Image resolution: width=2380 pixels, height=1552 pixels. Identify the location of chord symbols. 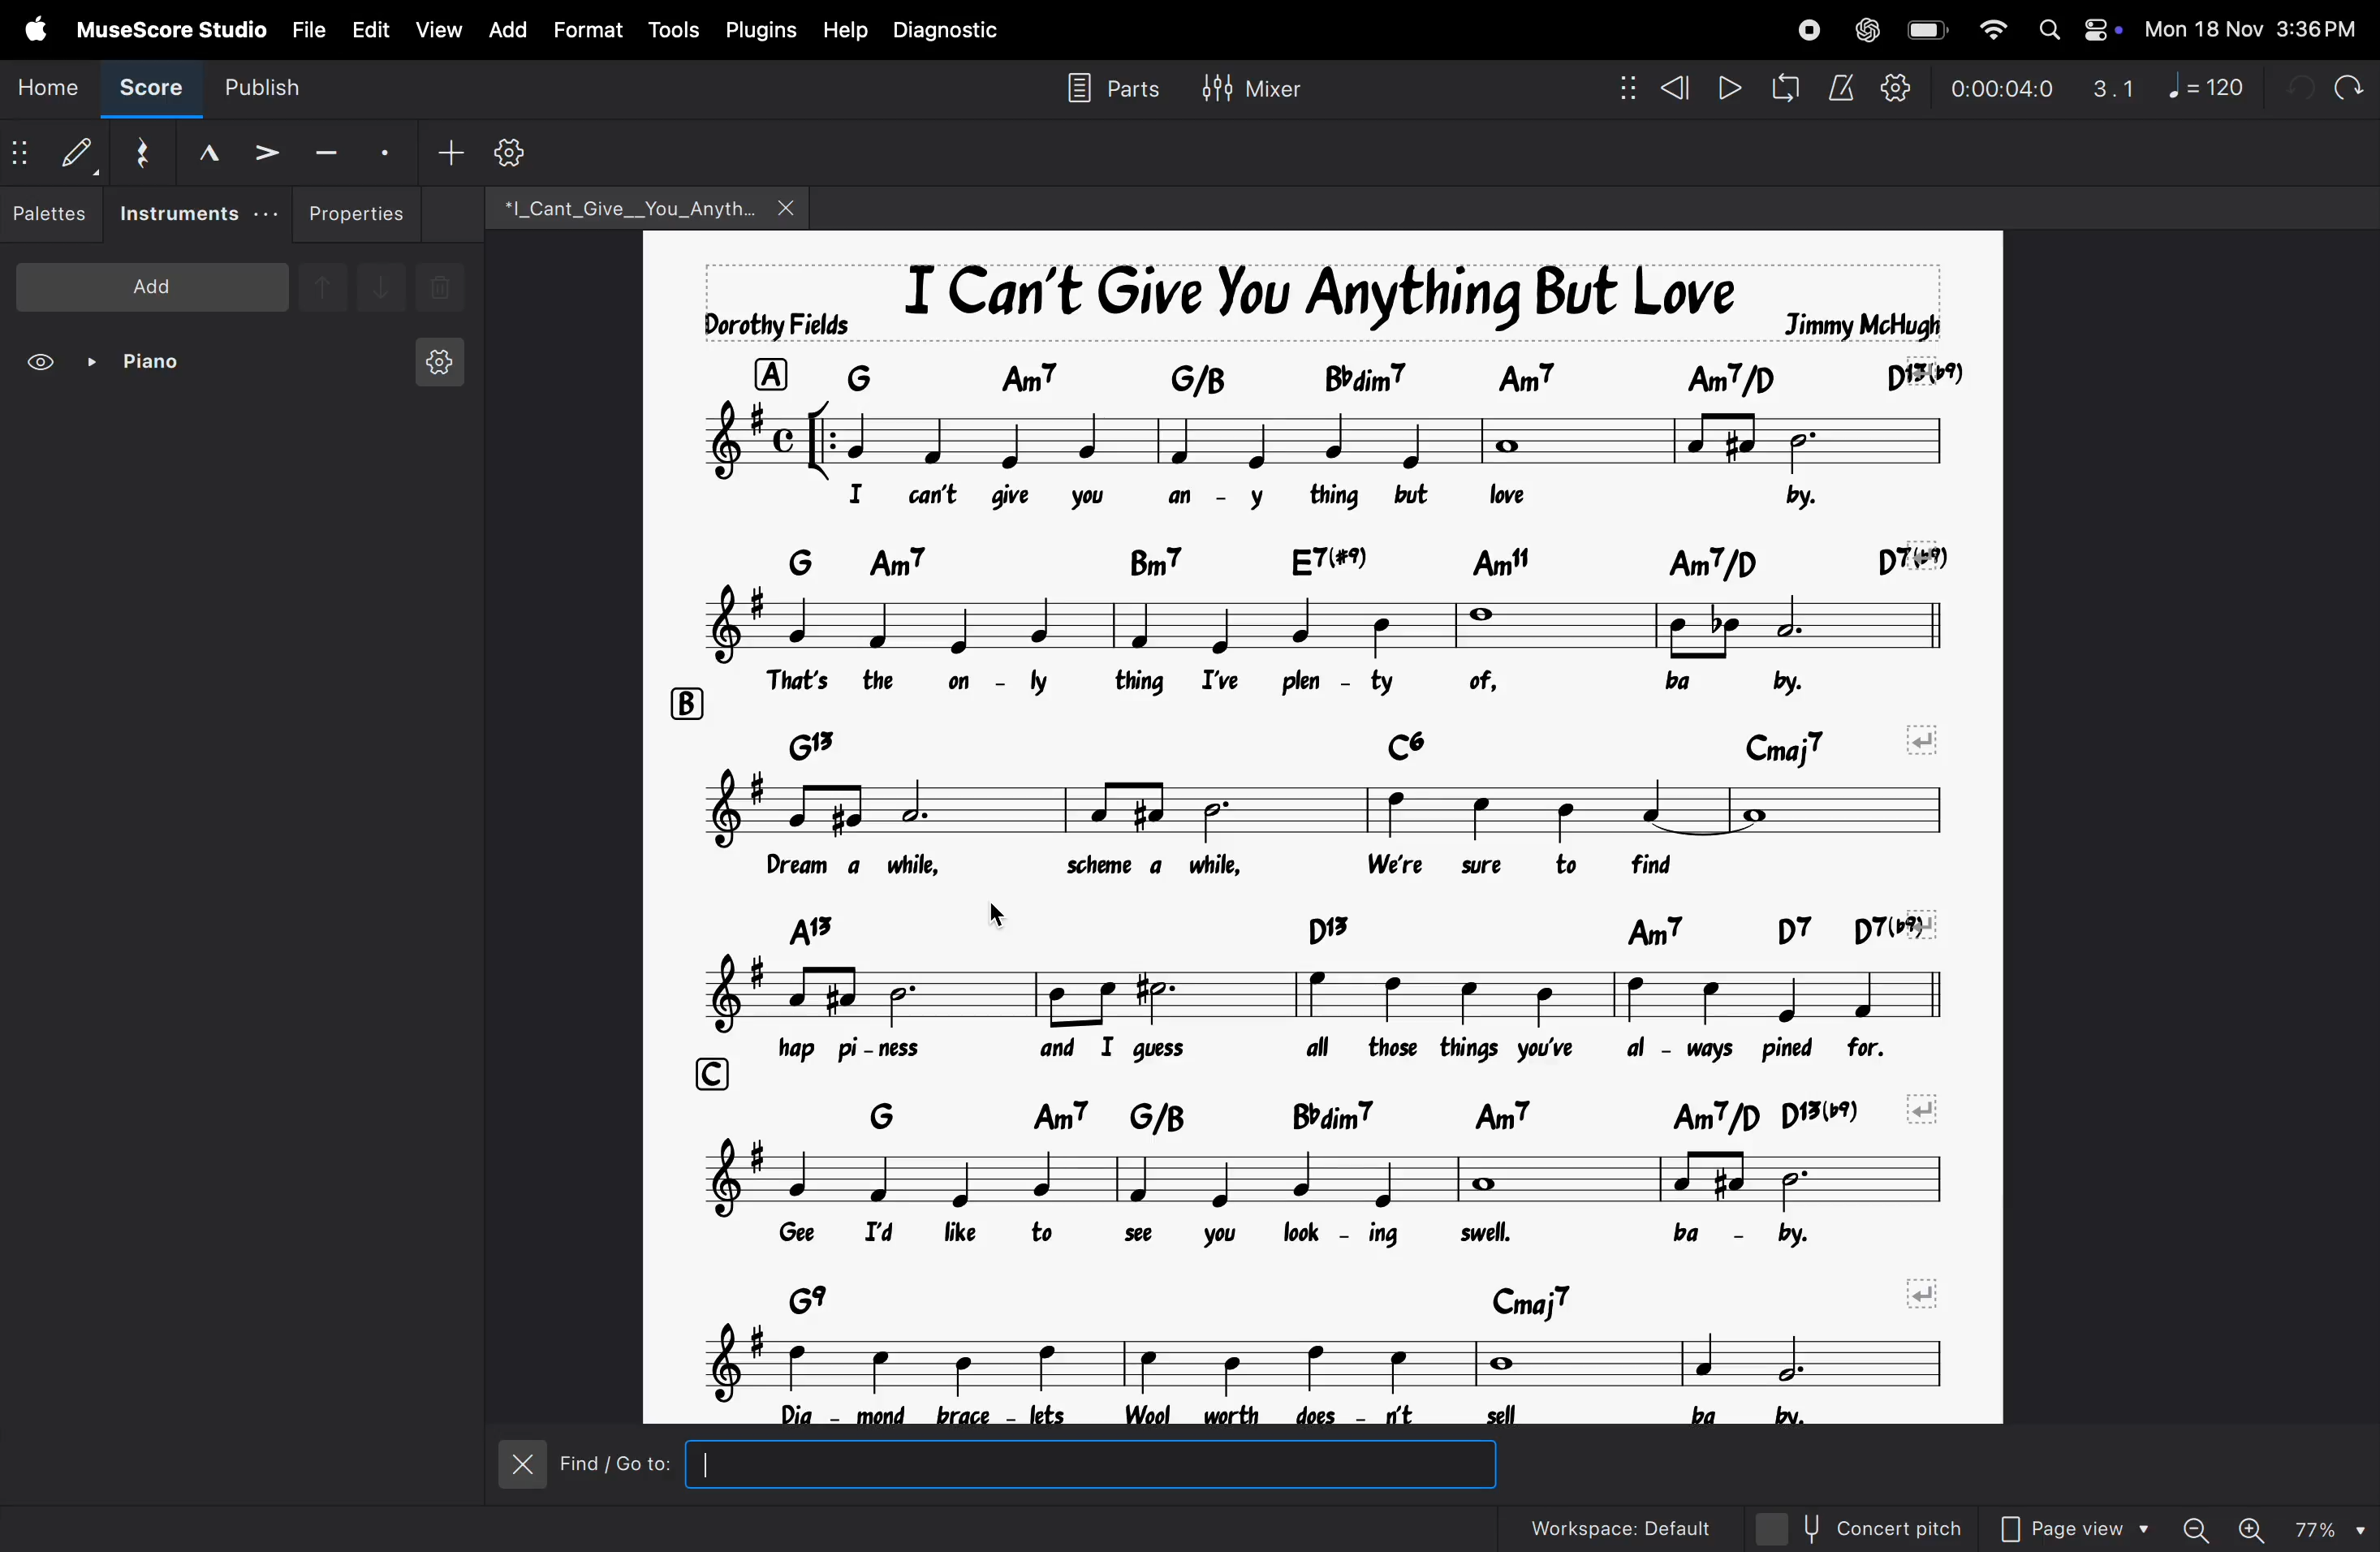
(1359, 739).